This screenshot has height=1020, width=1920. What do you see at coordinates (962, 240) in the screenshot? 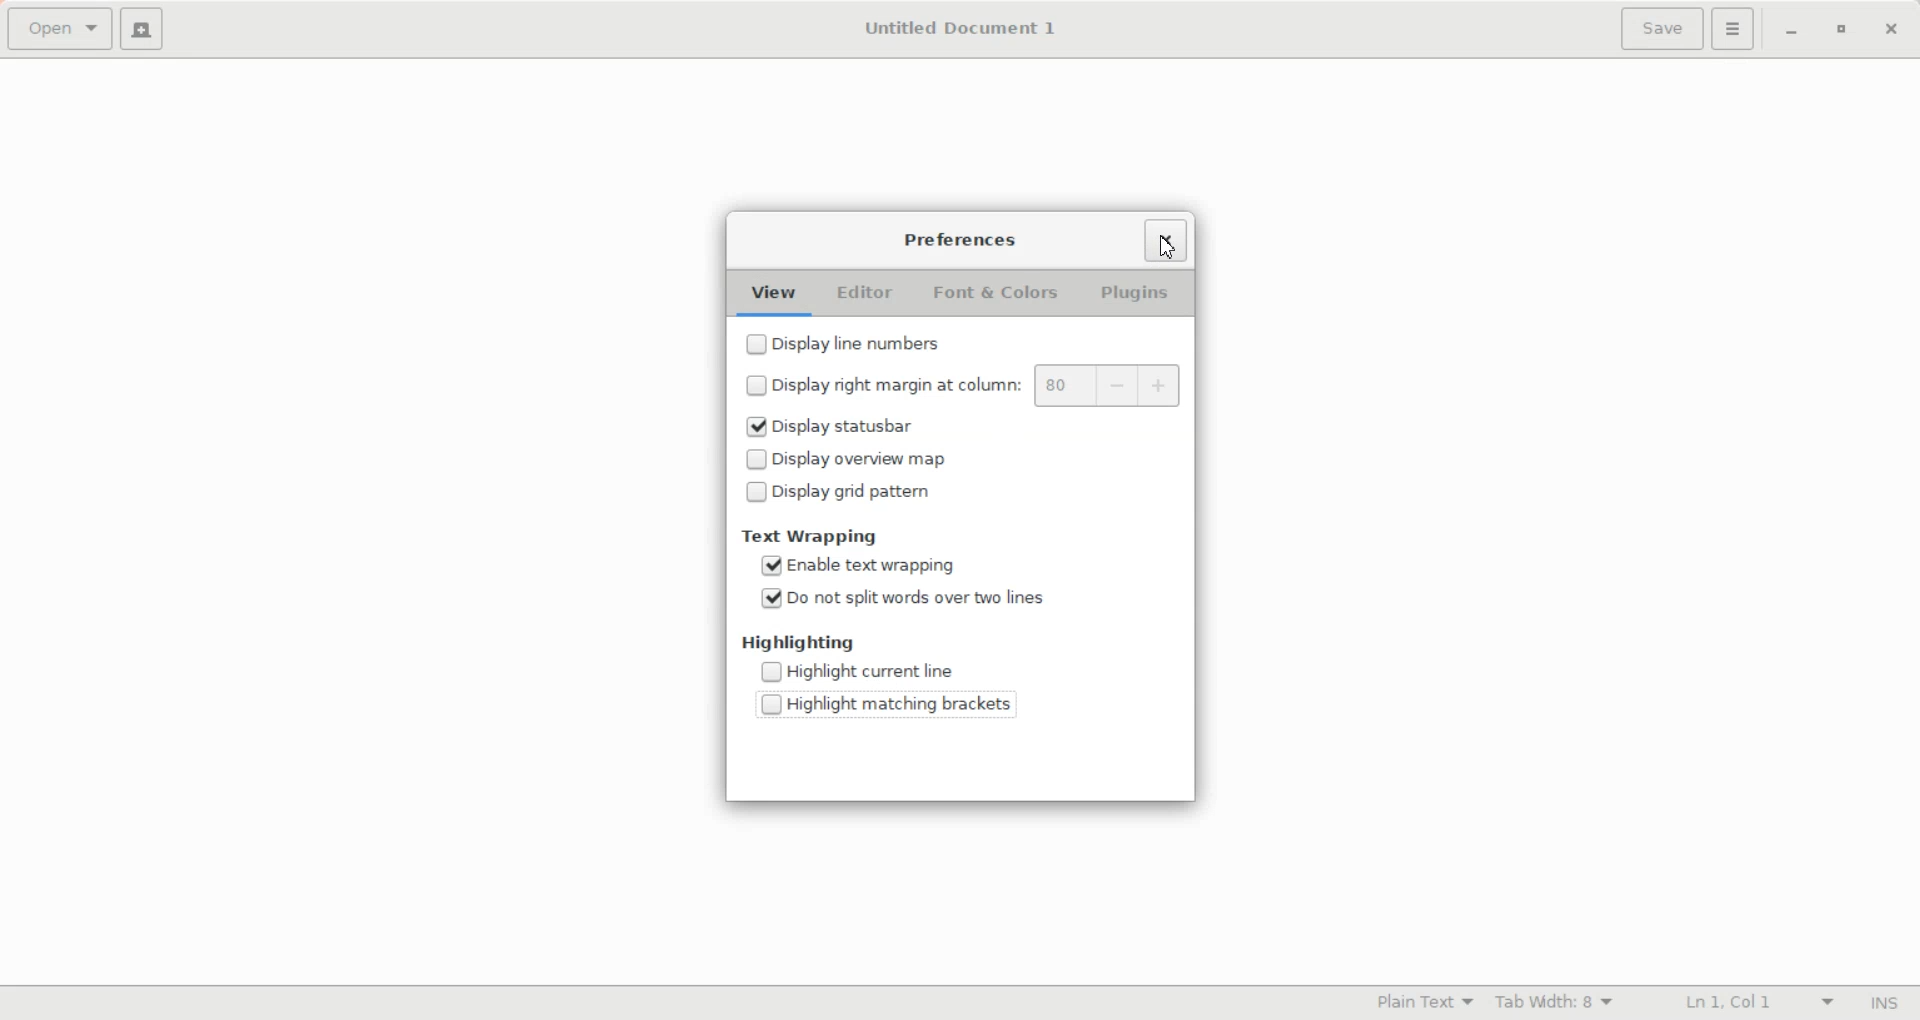
I see `Preferences` at bounding box center [962, 240].